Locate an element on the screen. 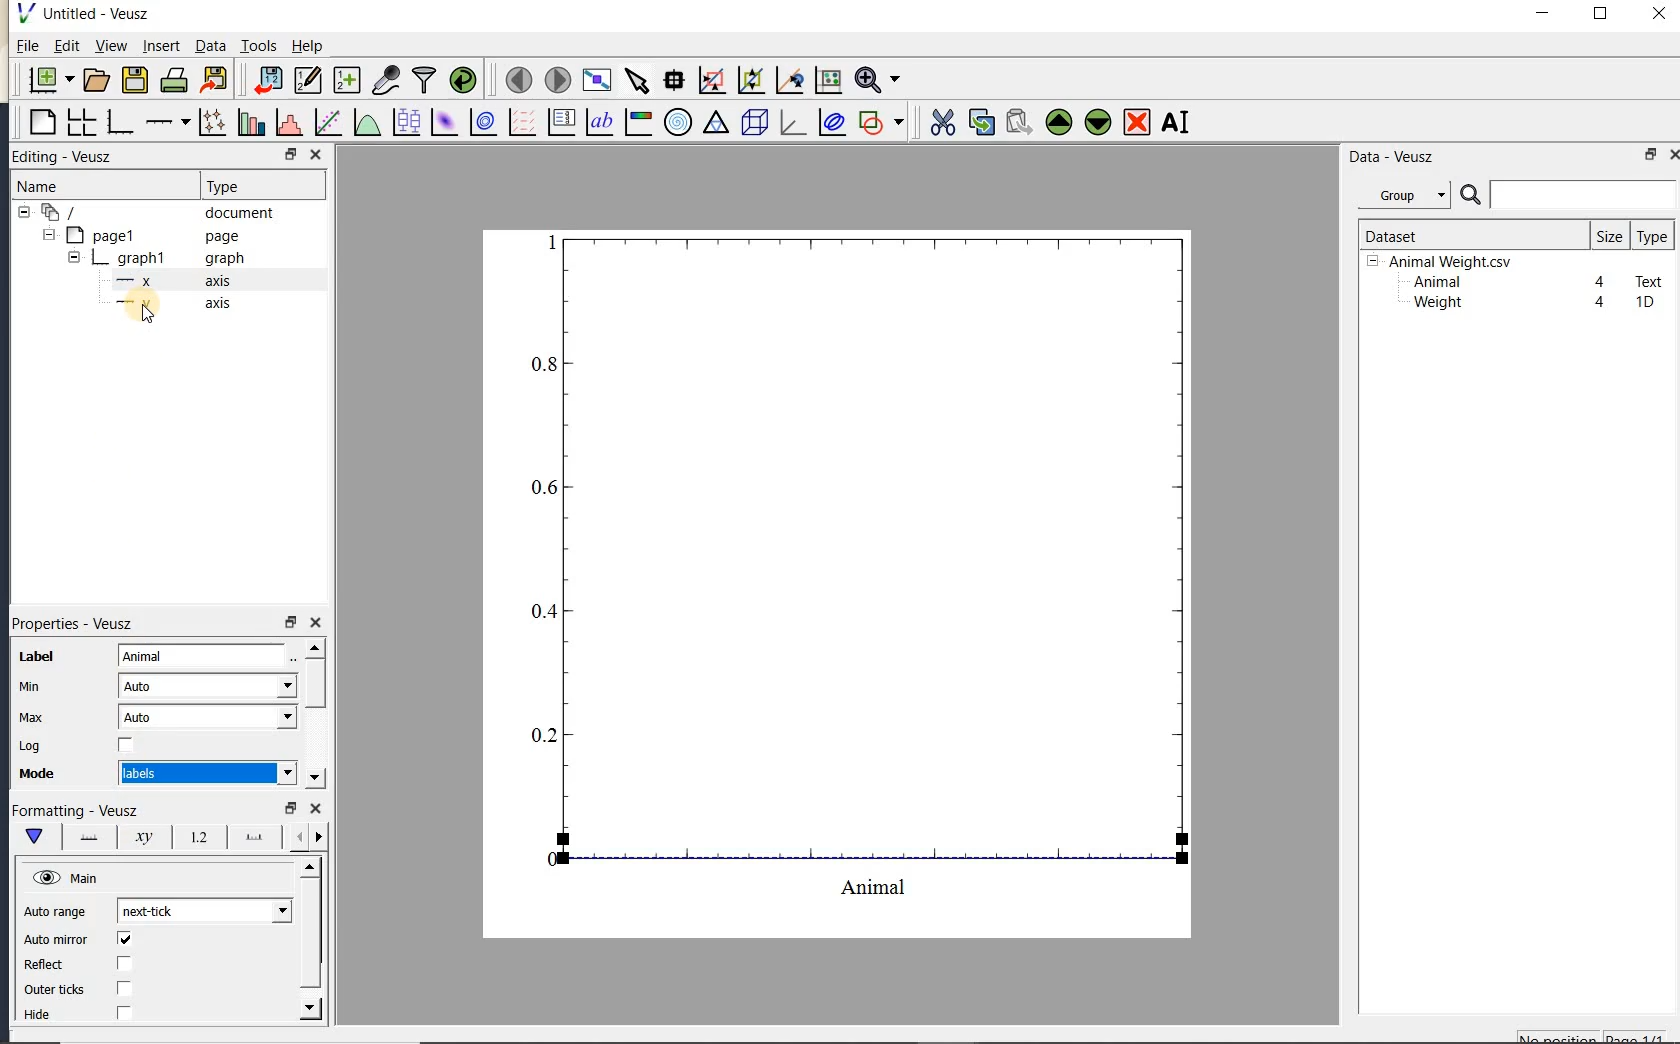  Dataset is located at coordinates (1465, 235).